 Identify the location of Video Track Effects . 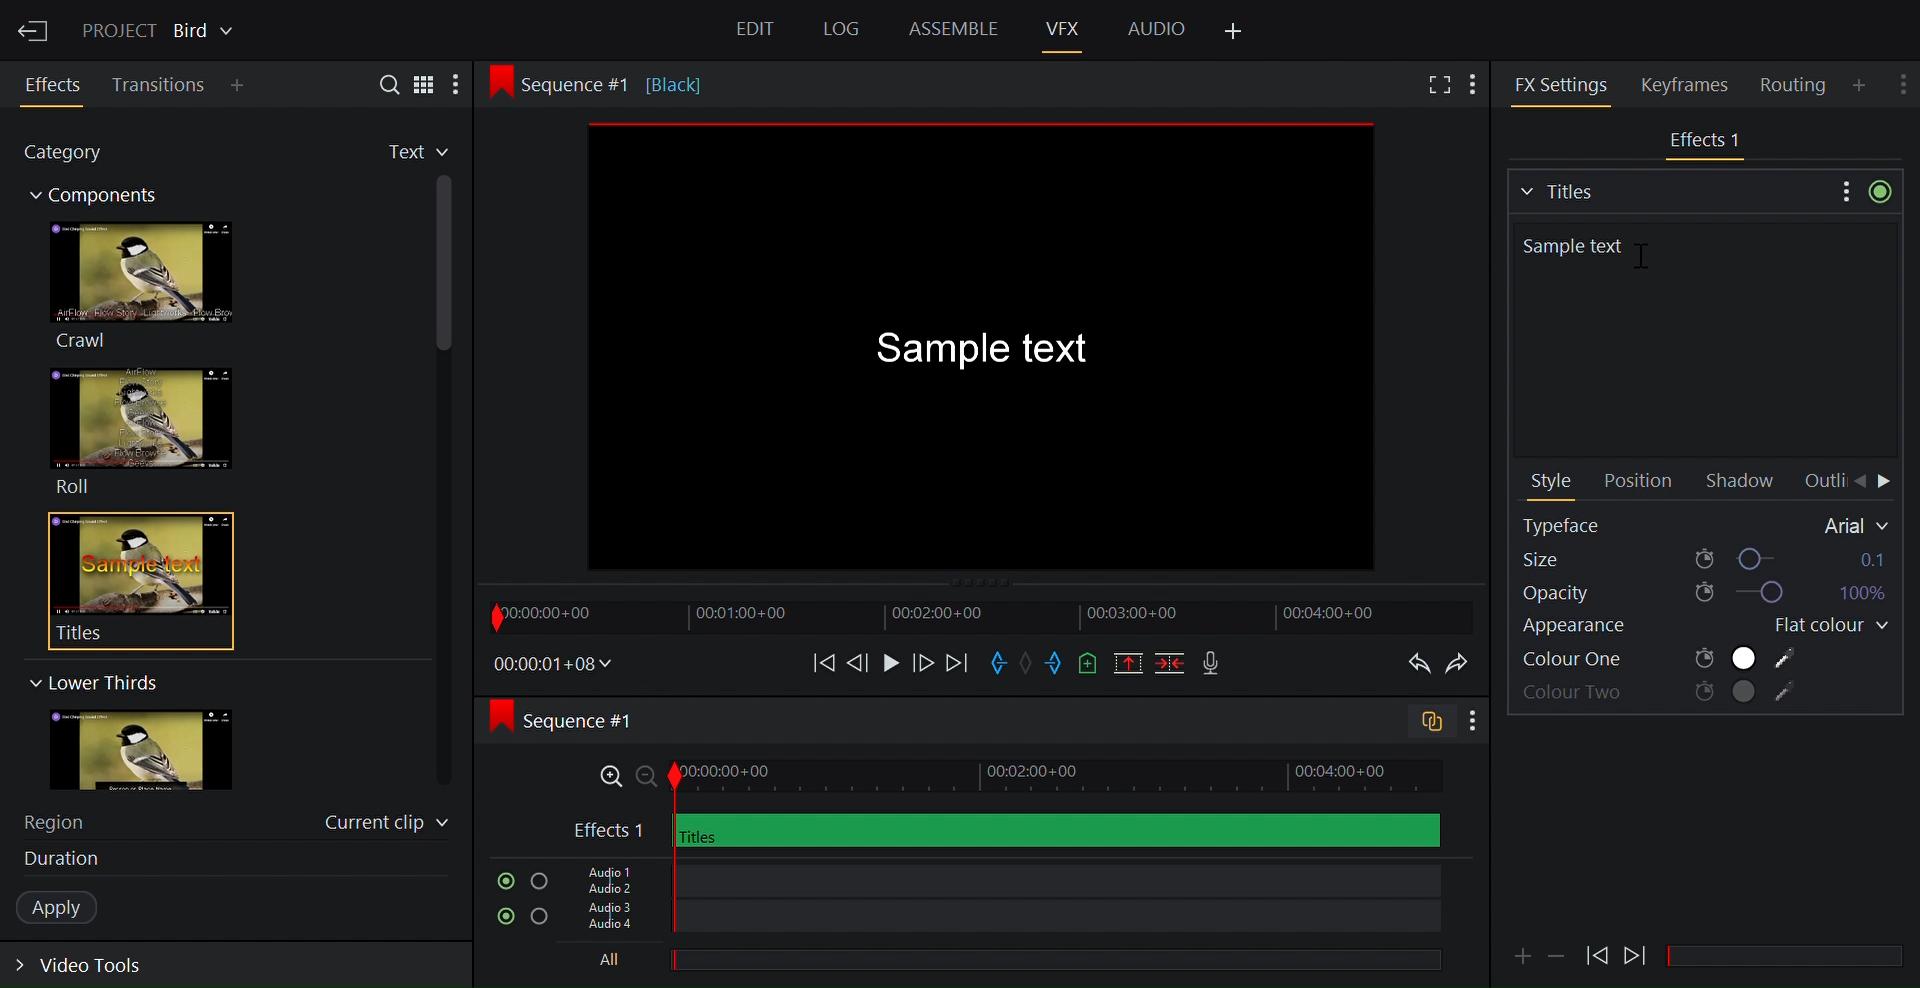
(1707, 142).